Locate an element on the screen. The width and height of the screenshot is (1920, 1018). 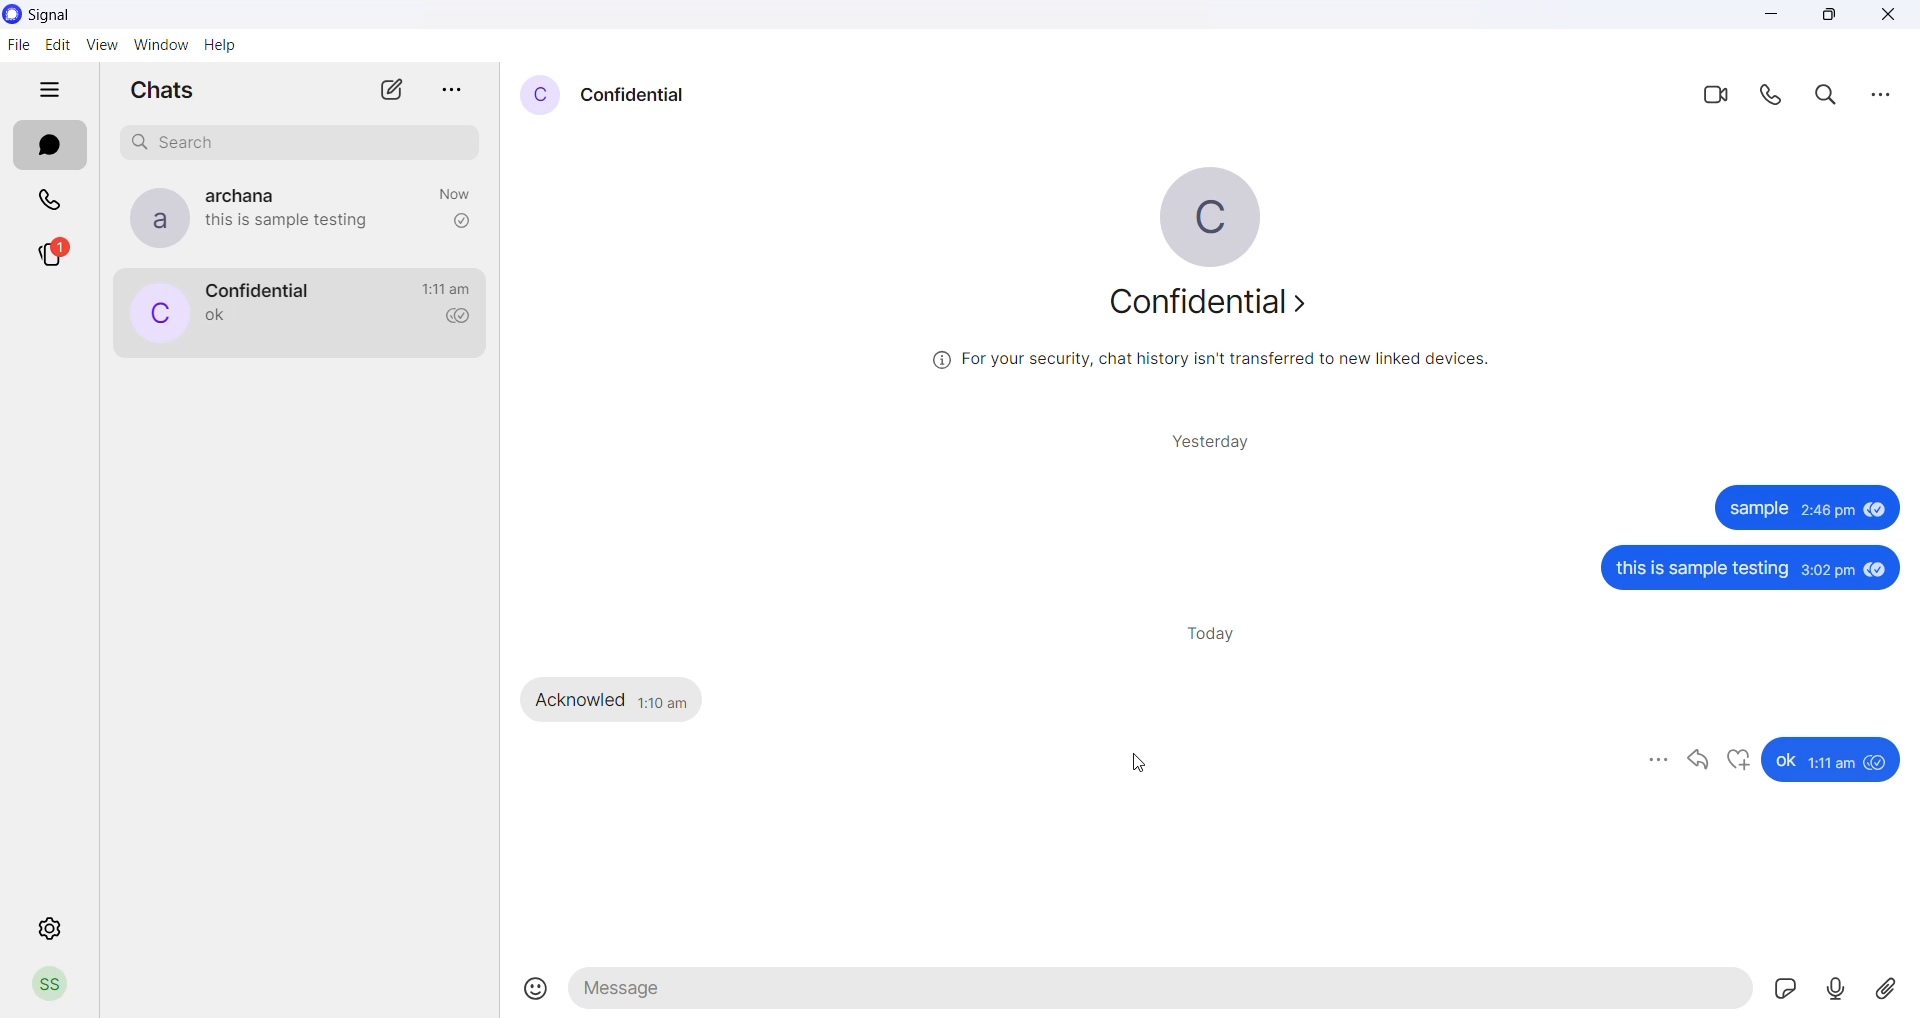
window is located at coordinates (165, 44).